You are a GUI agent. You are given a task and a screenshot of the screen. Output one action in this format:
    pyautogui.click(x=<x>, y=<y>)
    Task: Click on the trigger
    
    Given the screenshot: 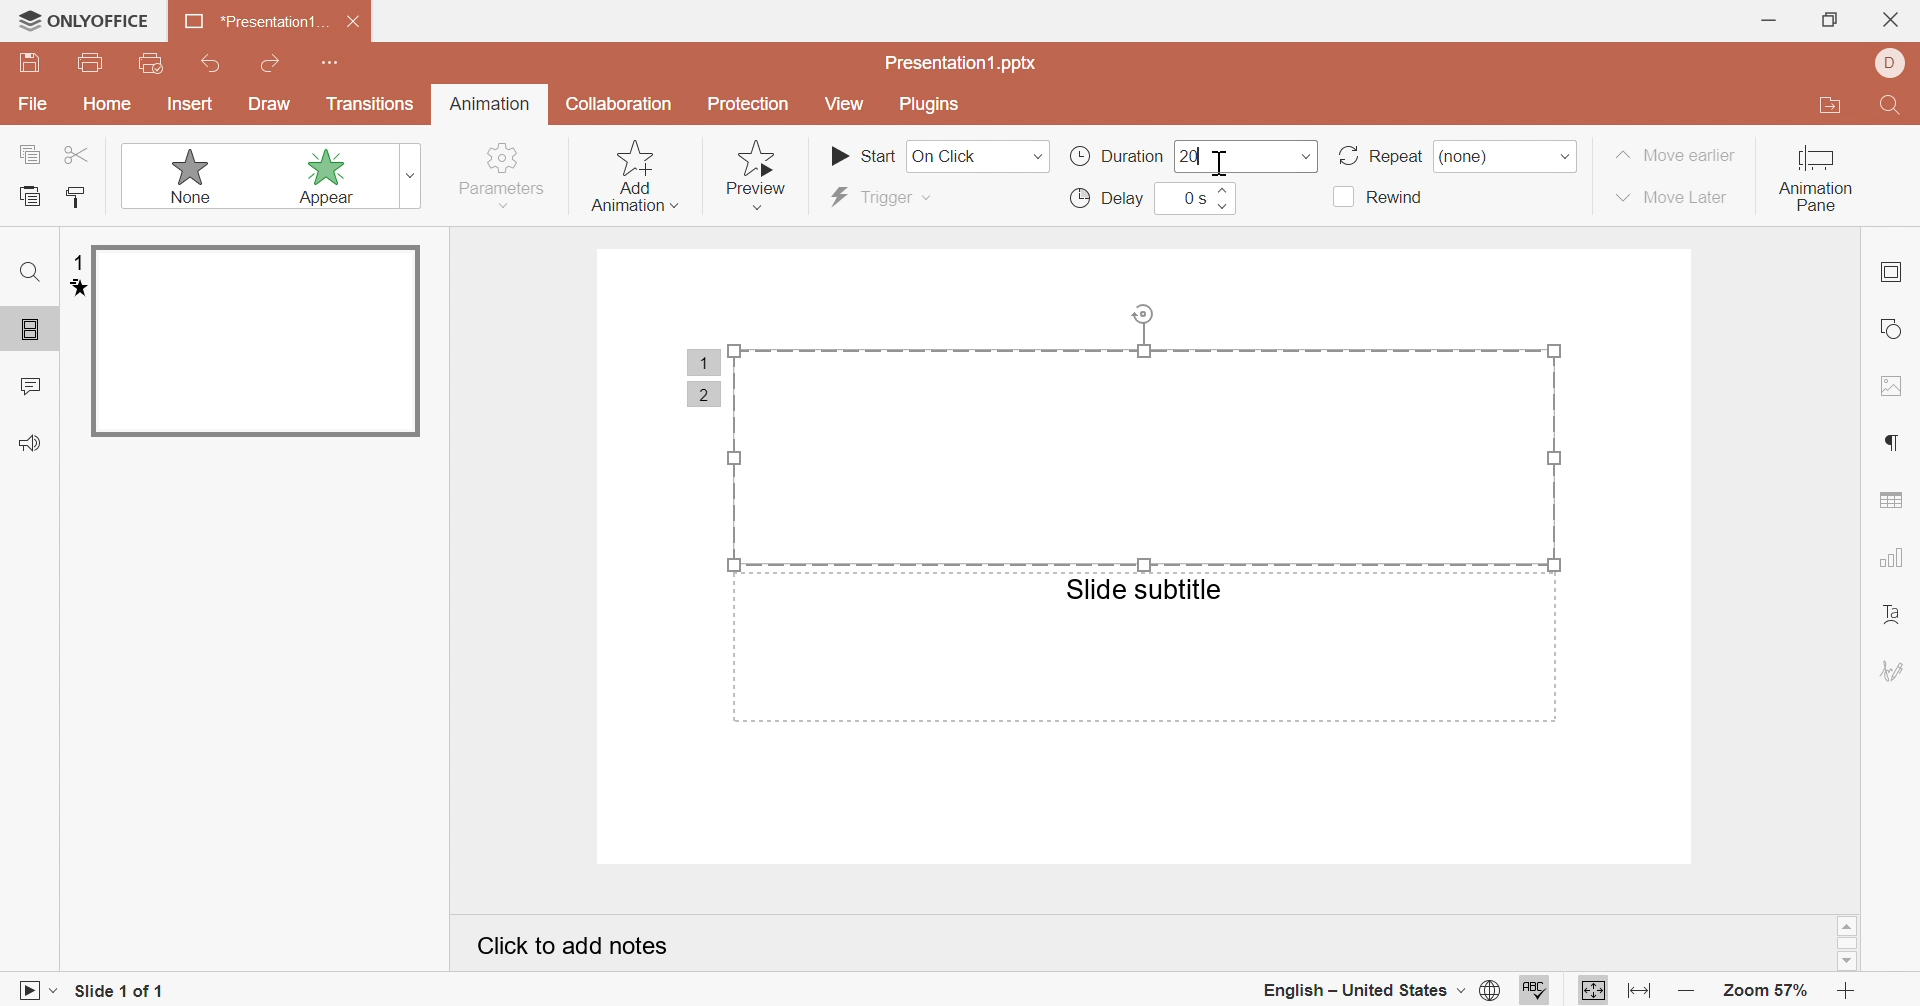 What is the action you would take?
    pyautogui.click(x=874, y=197)
    